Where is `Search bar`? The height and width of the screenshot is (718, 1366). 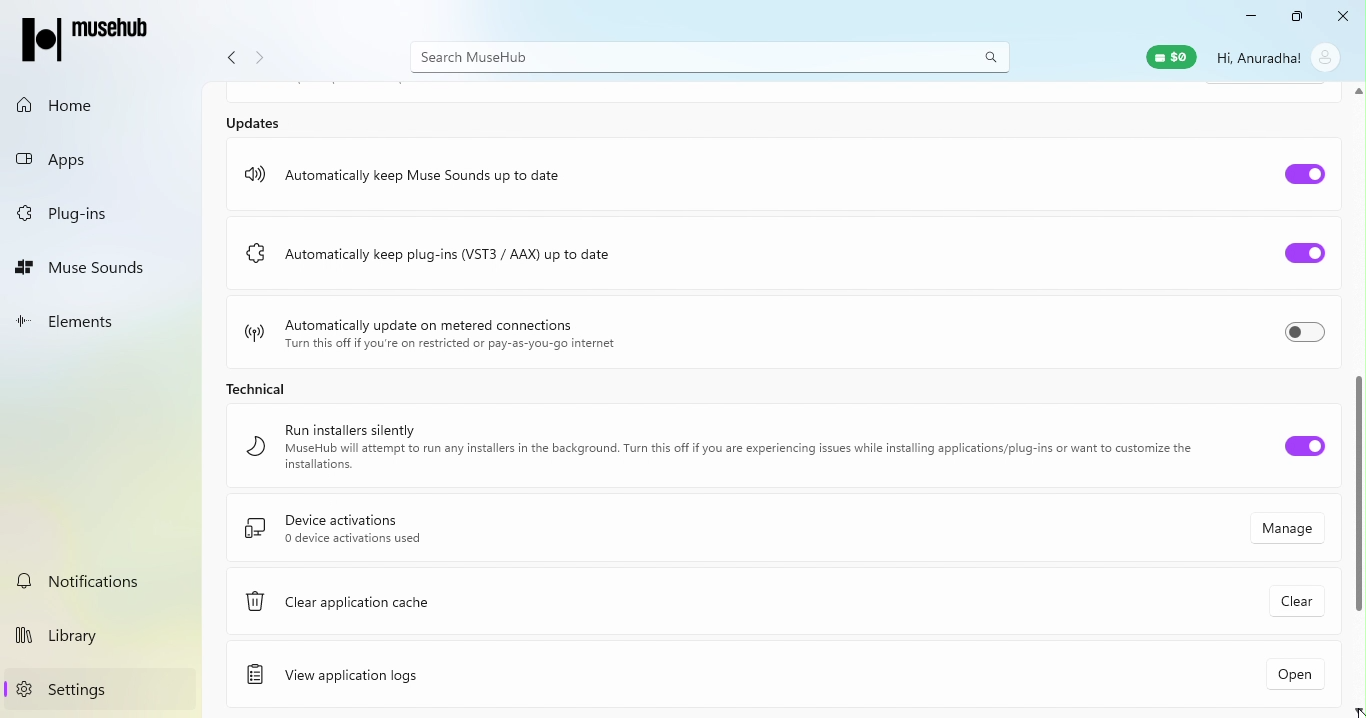 Search bar is located at coordinates (710, 56).